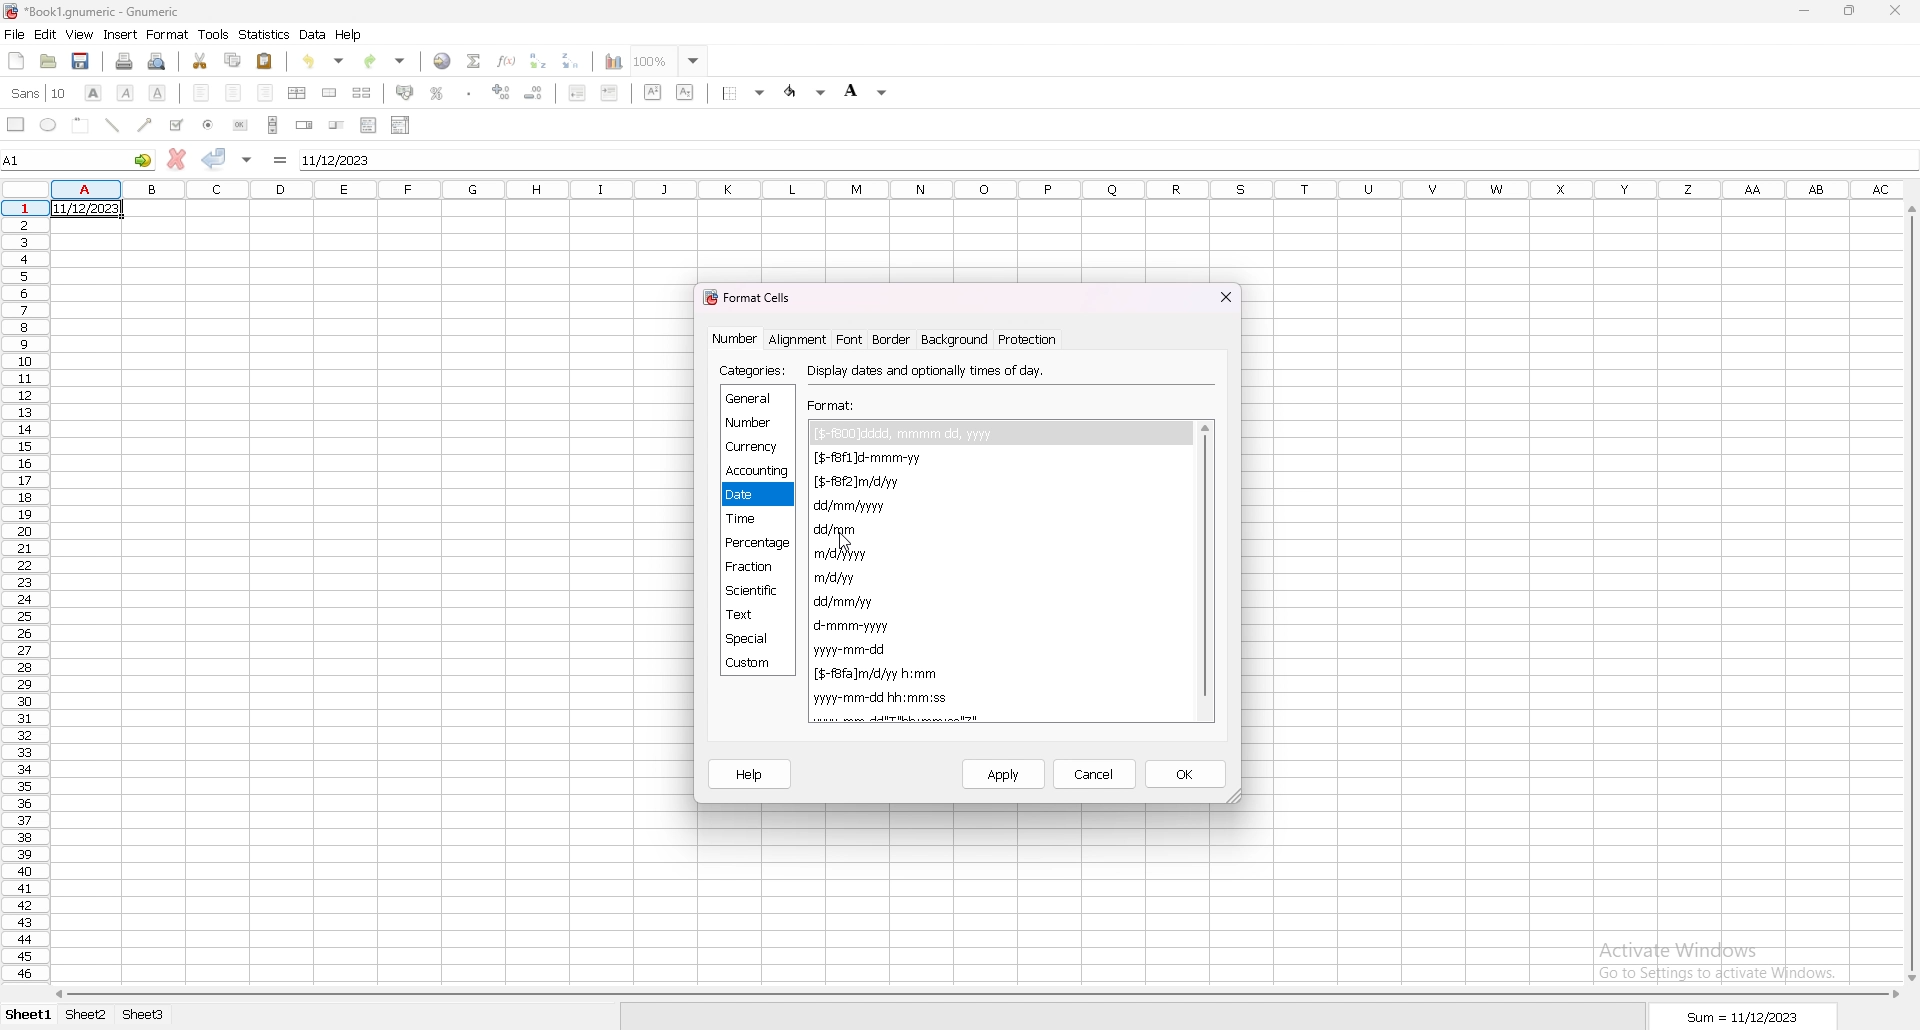  I want to click on open, so click(48, 60).